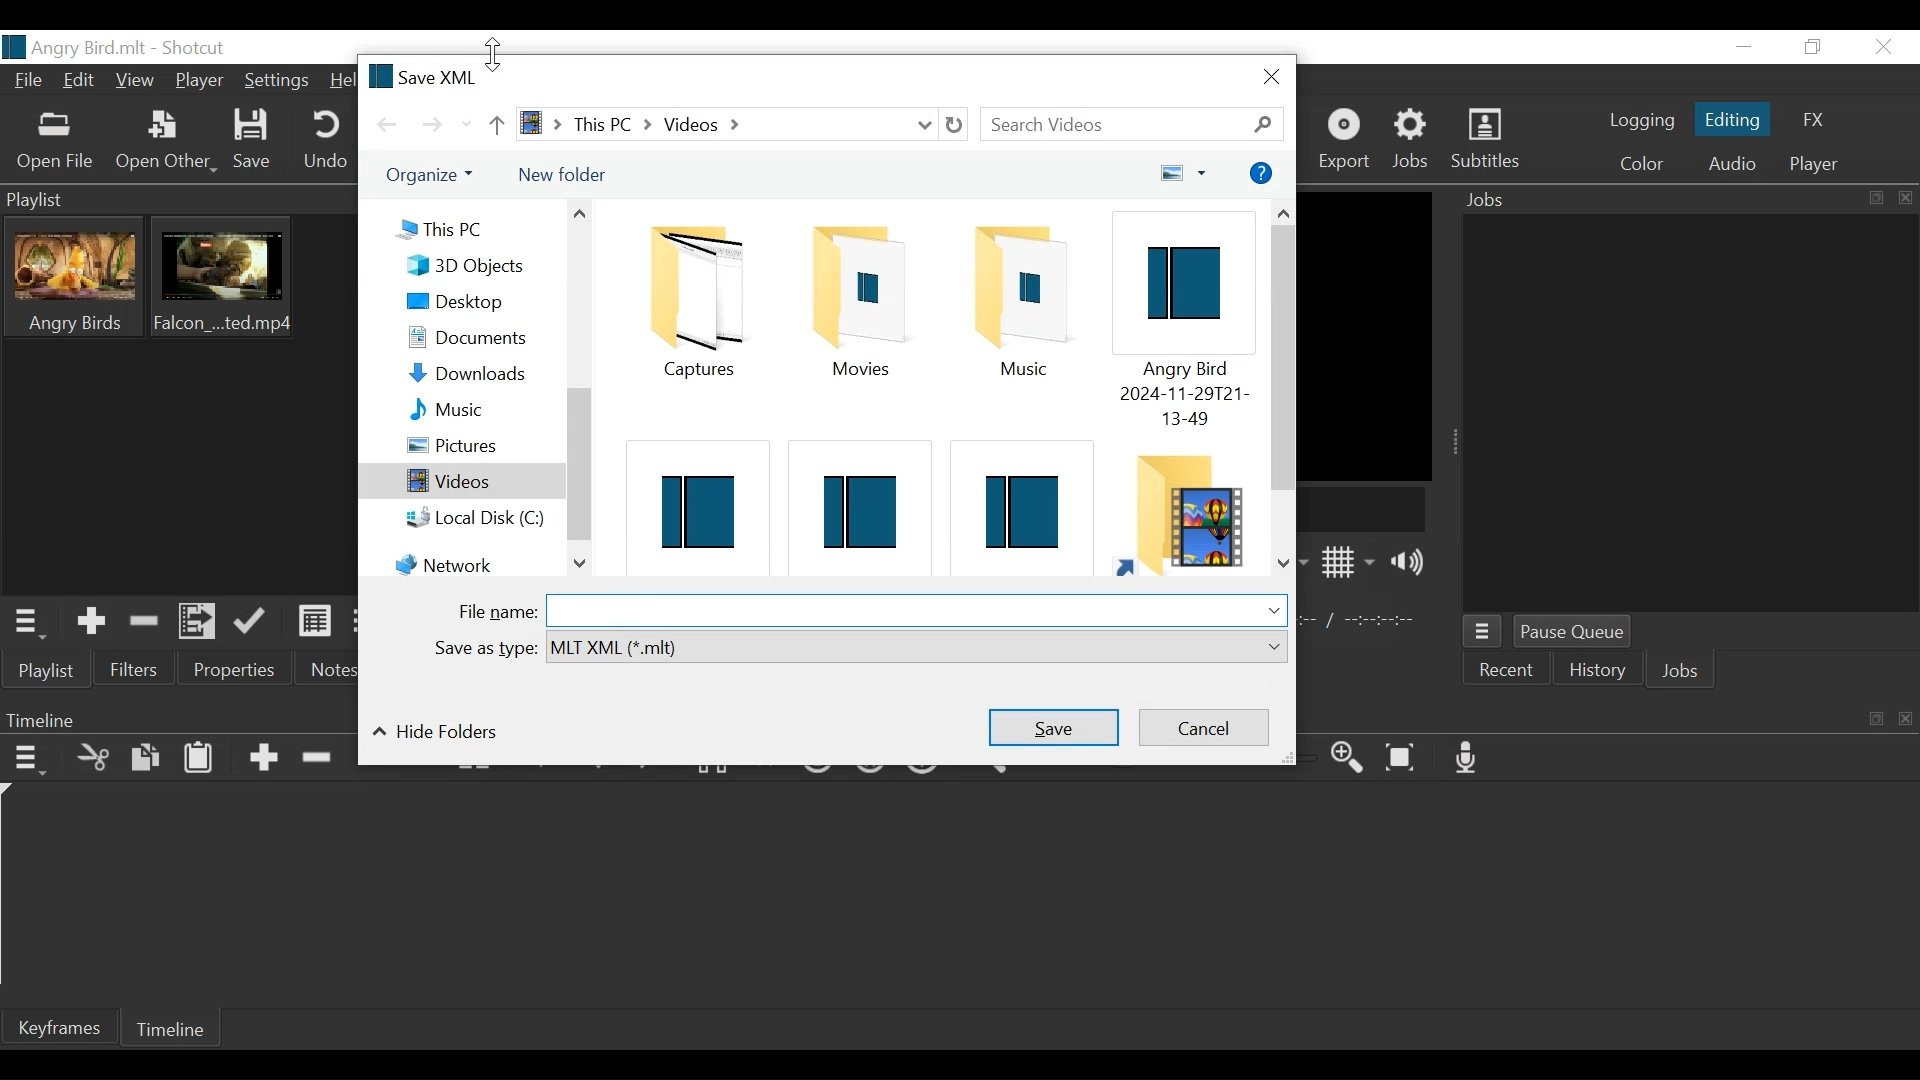 The height and width of the screenshot is (1080, 1920). I want to click on In point, so click(1366, 619).